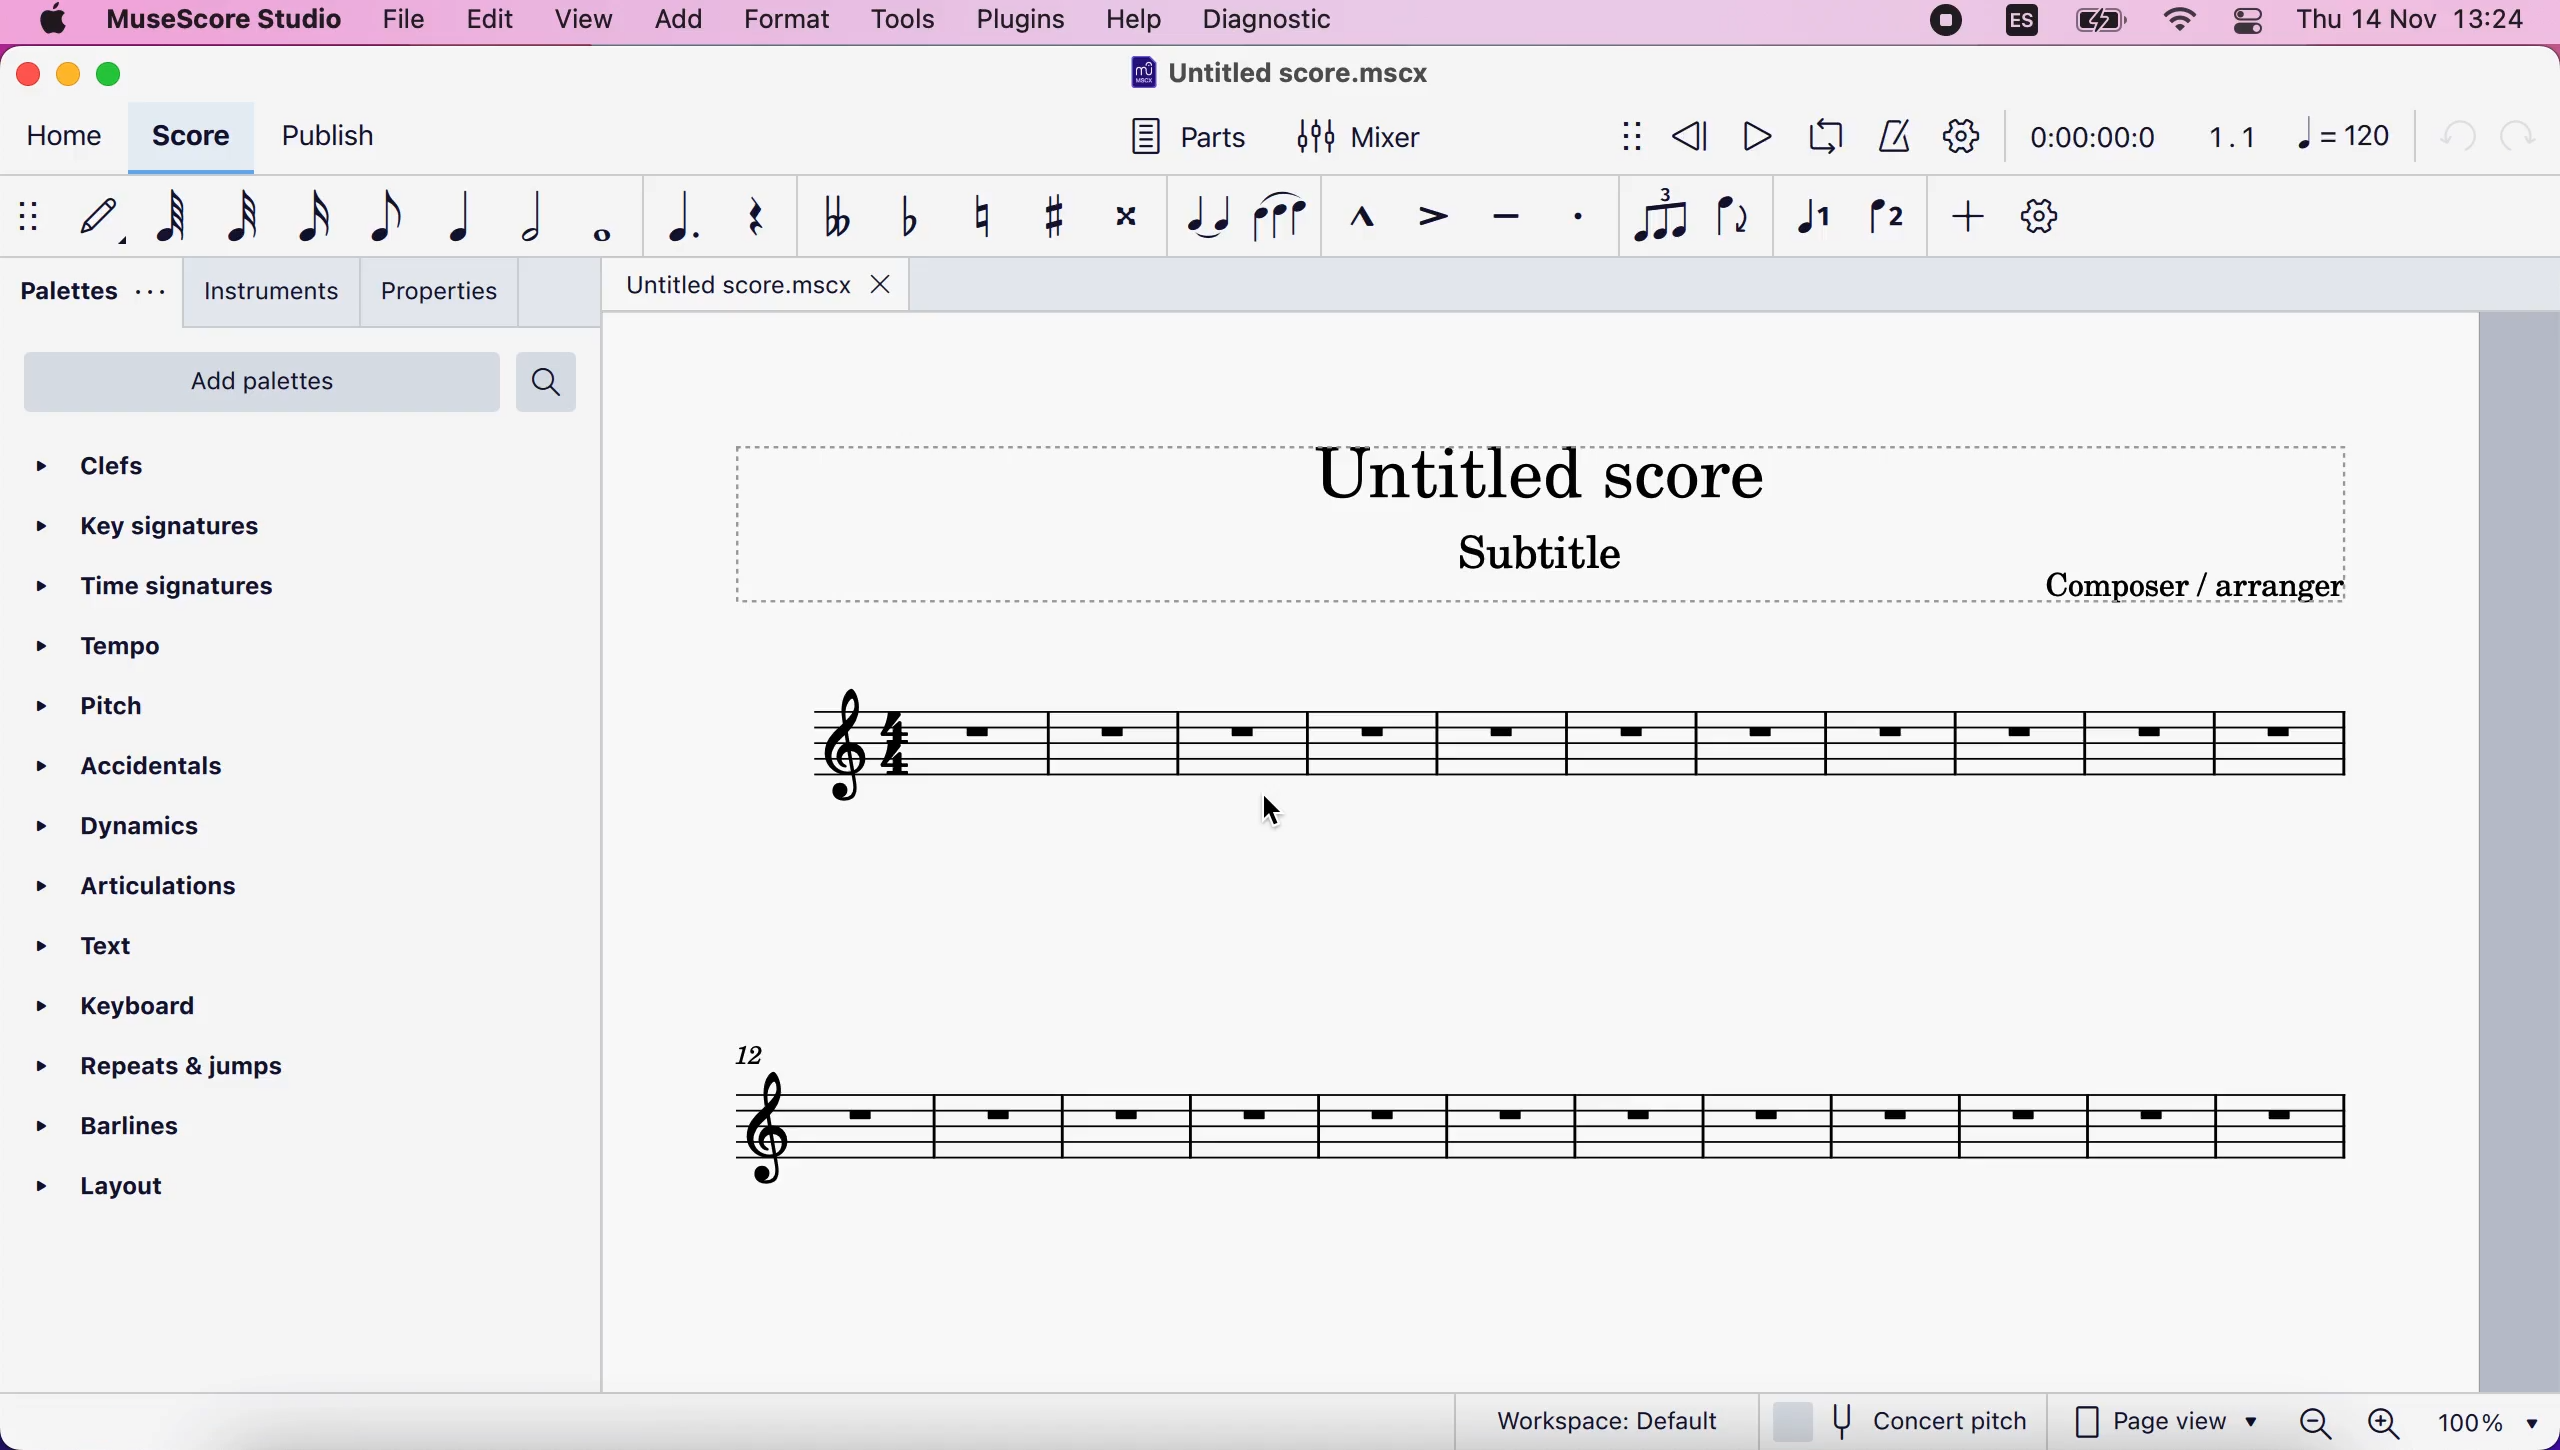 The height and width of the screenshot is (1450, 2560). I want to click on minimize, so click(64, 74).